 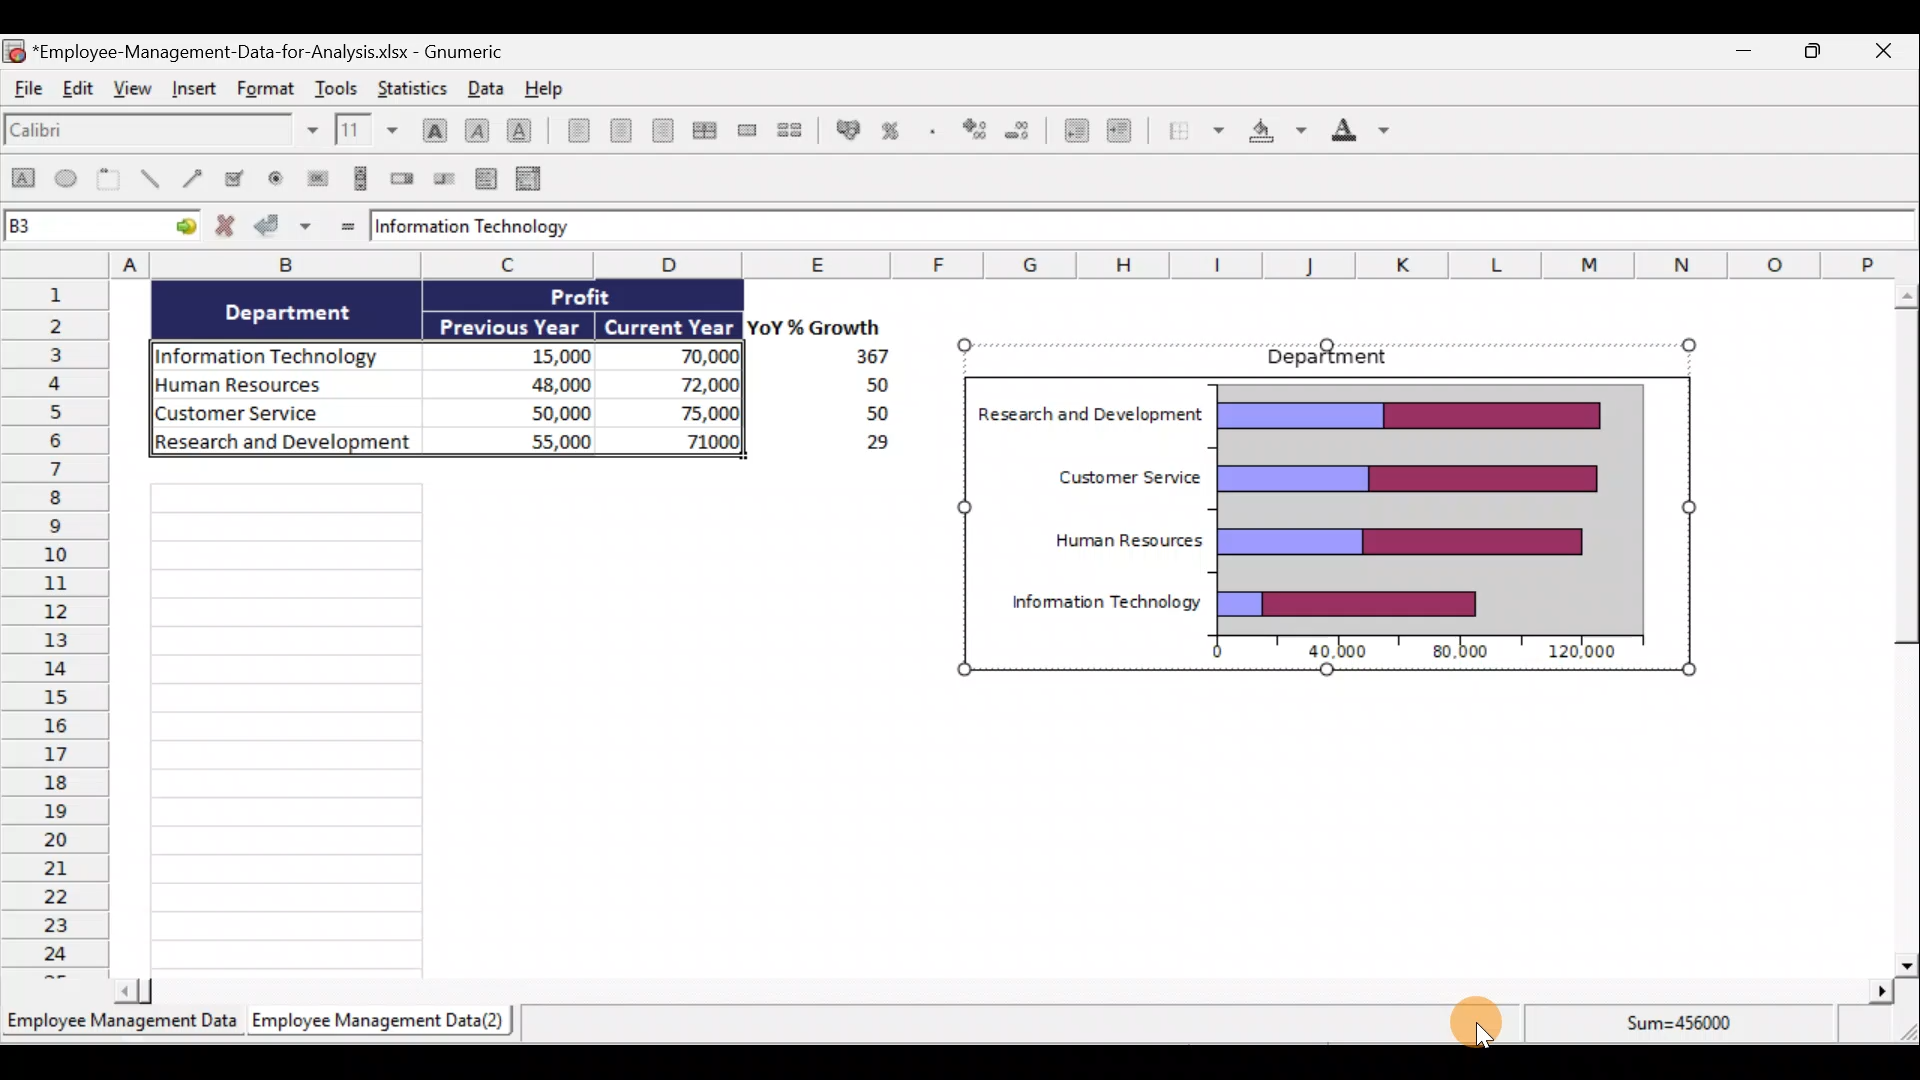 I want to click on Create a slider, so click(x=446, y=177).